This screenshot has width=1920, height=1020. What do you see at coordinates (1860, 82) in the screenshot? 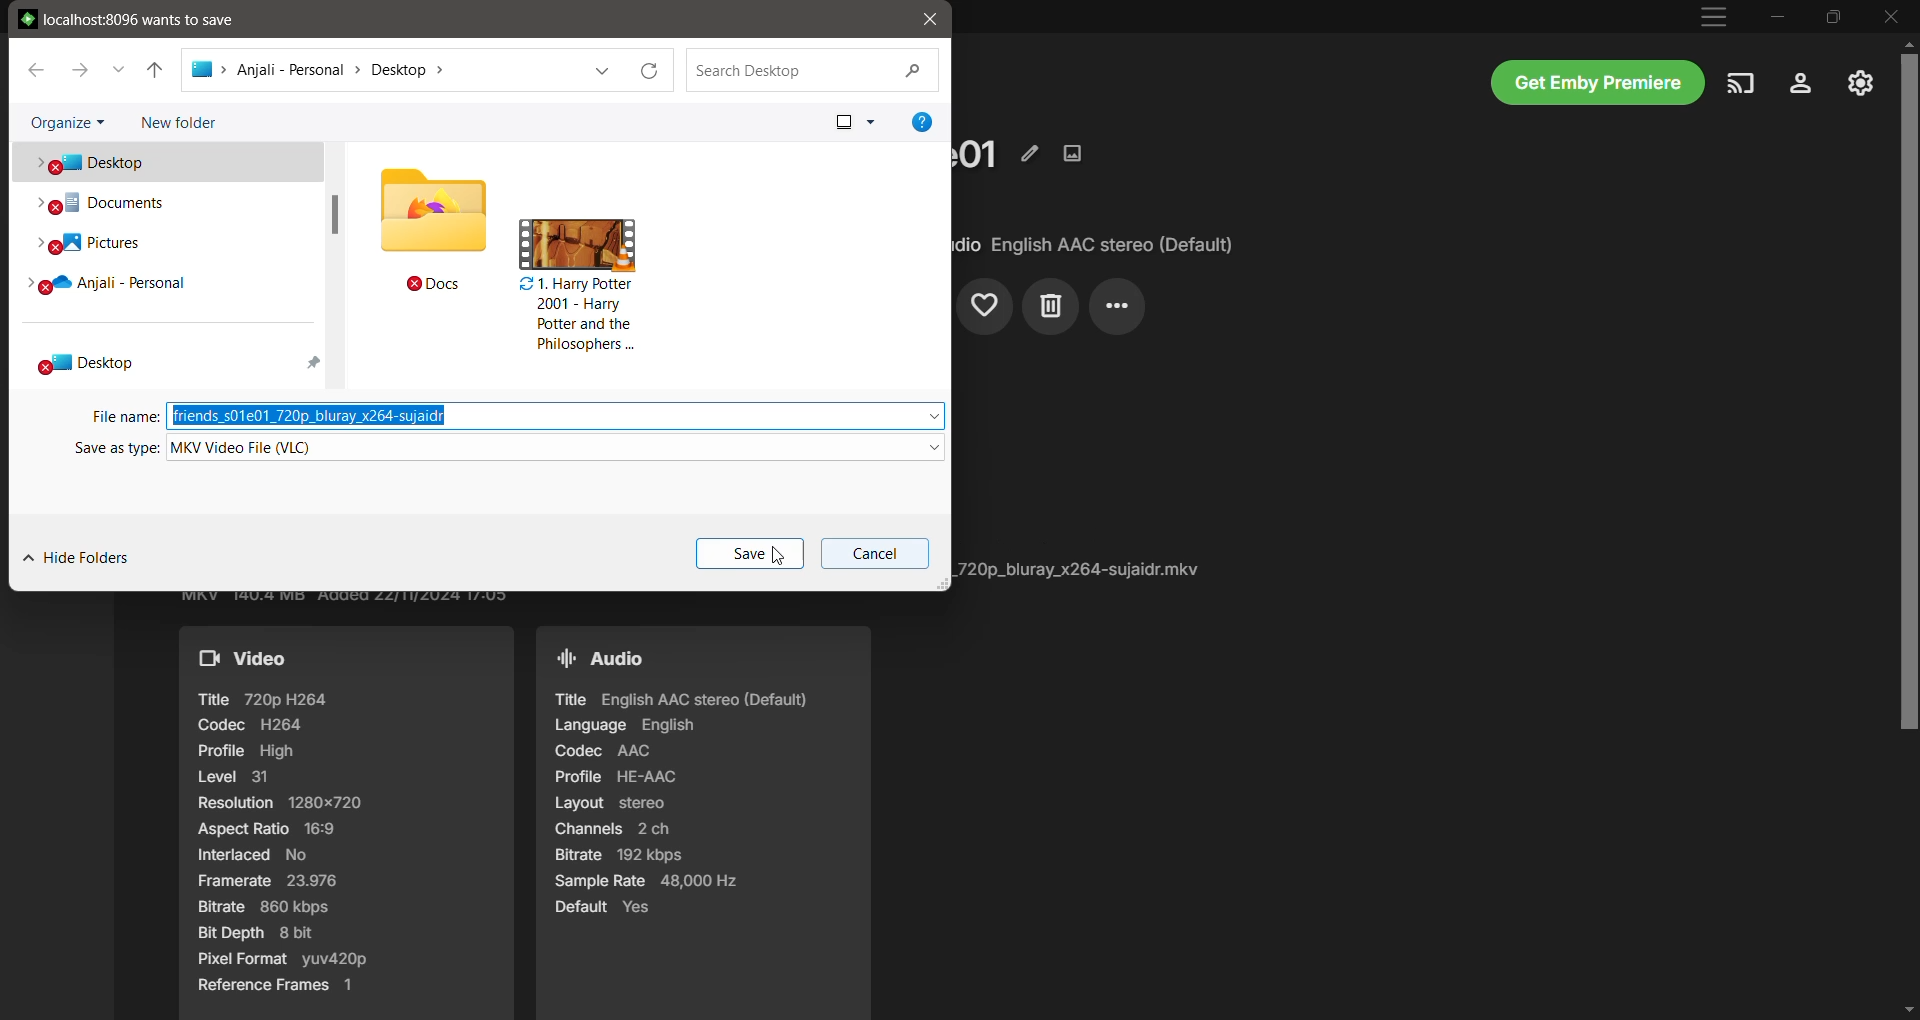
I see `Manage Emby Server` at bounding box center [1860, 82].